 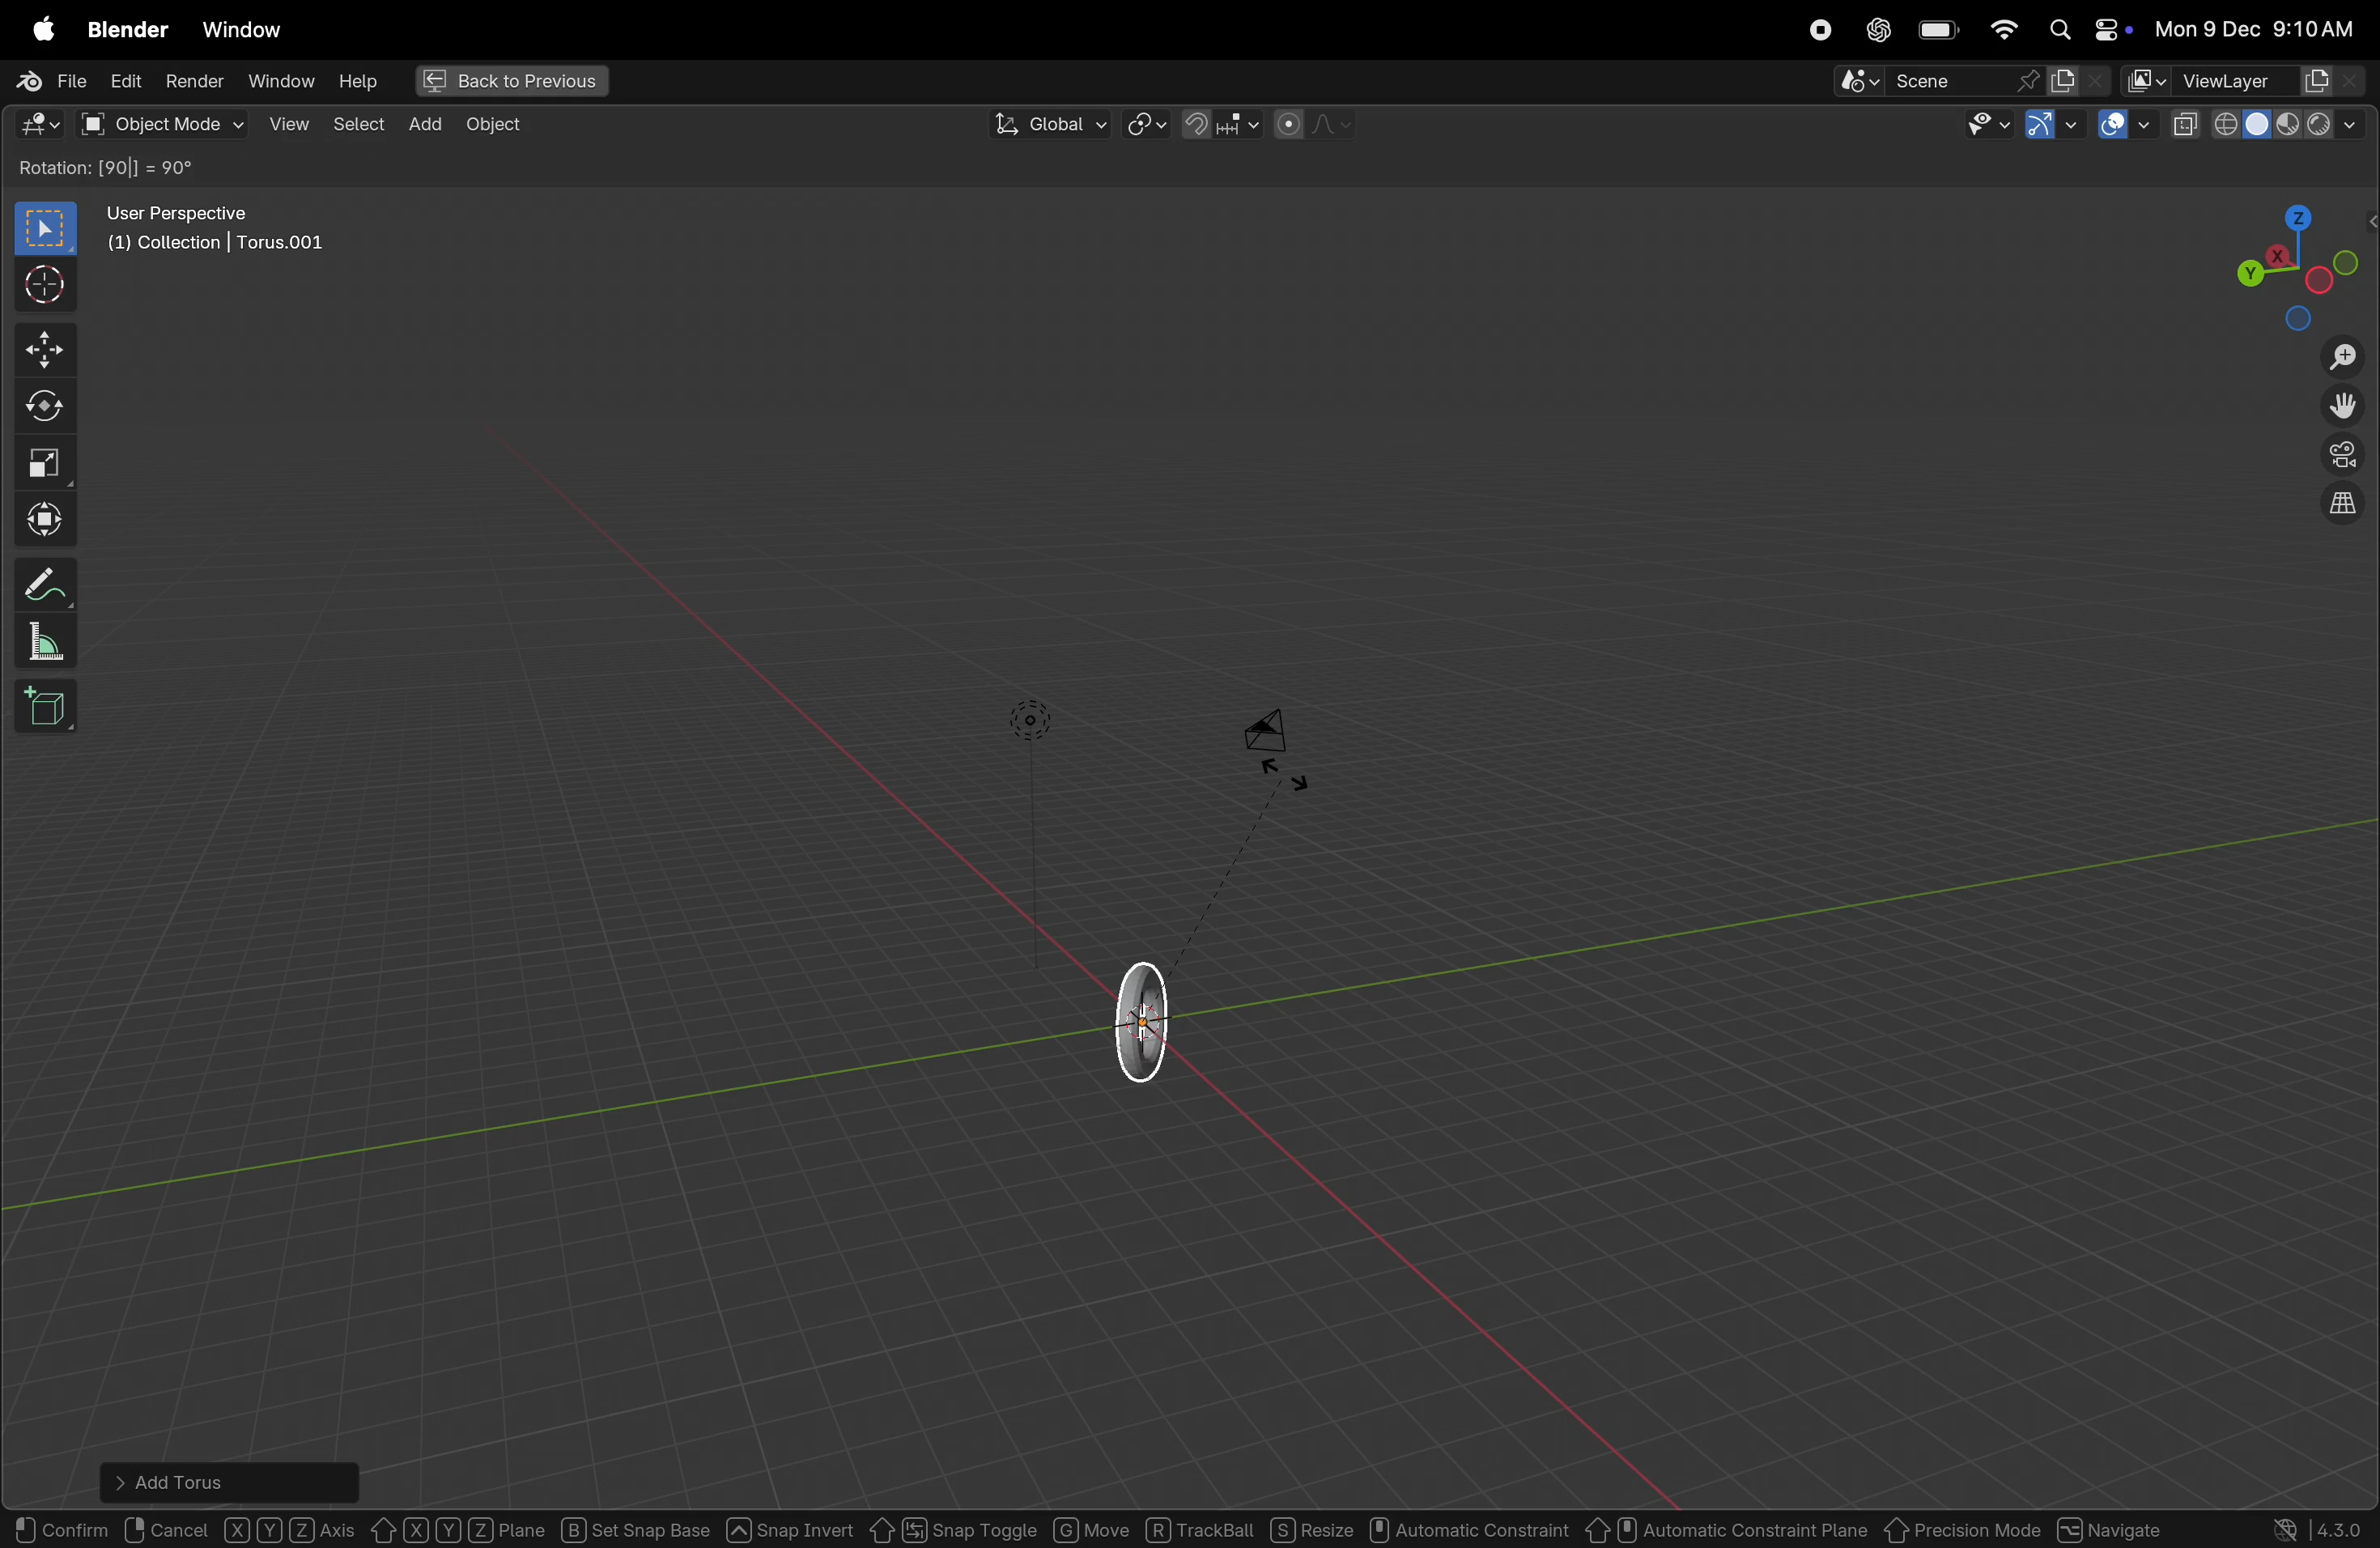 I want to click on move, so click(x=1091, y=1526).